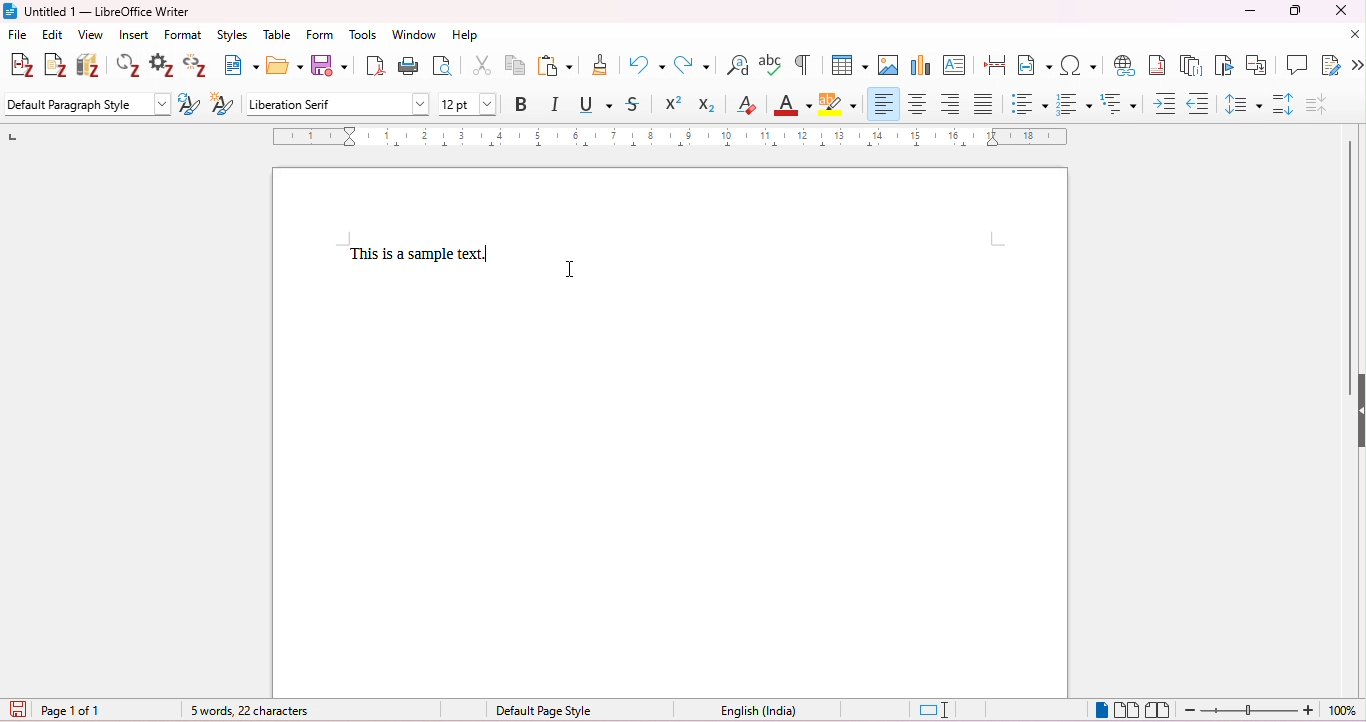 The image size is (1366, 722). I want to click on insert image, so click(889, 64).